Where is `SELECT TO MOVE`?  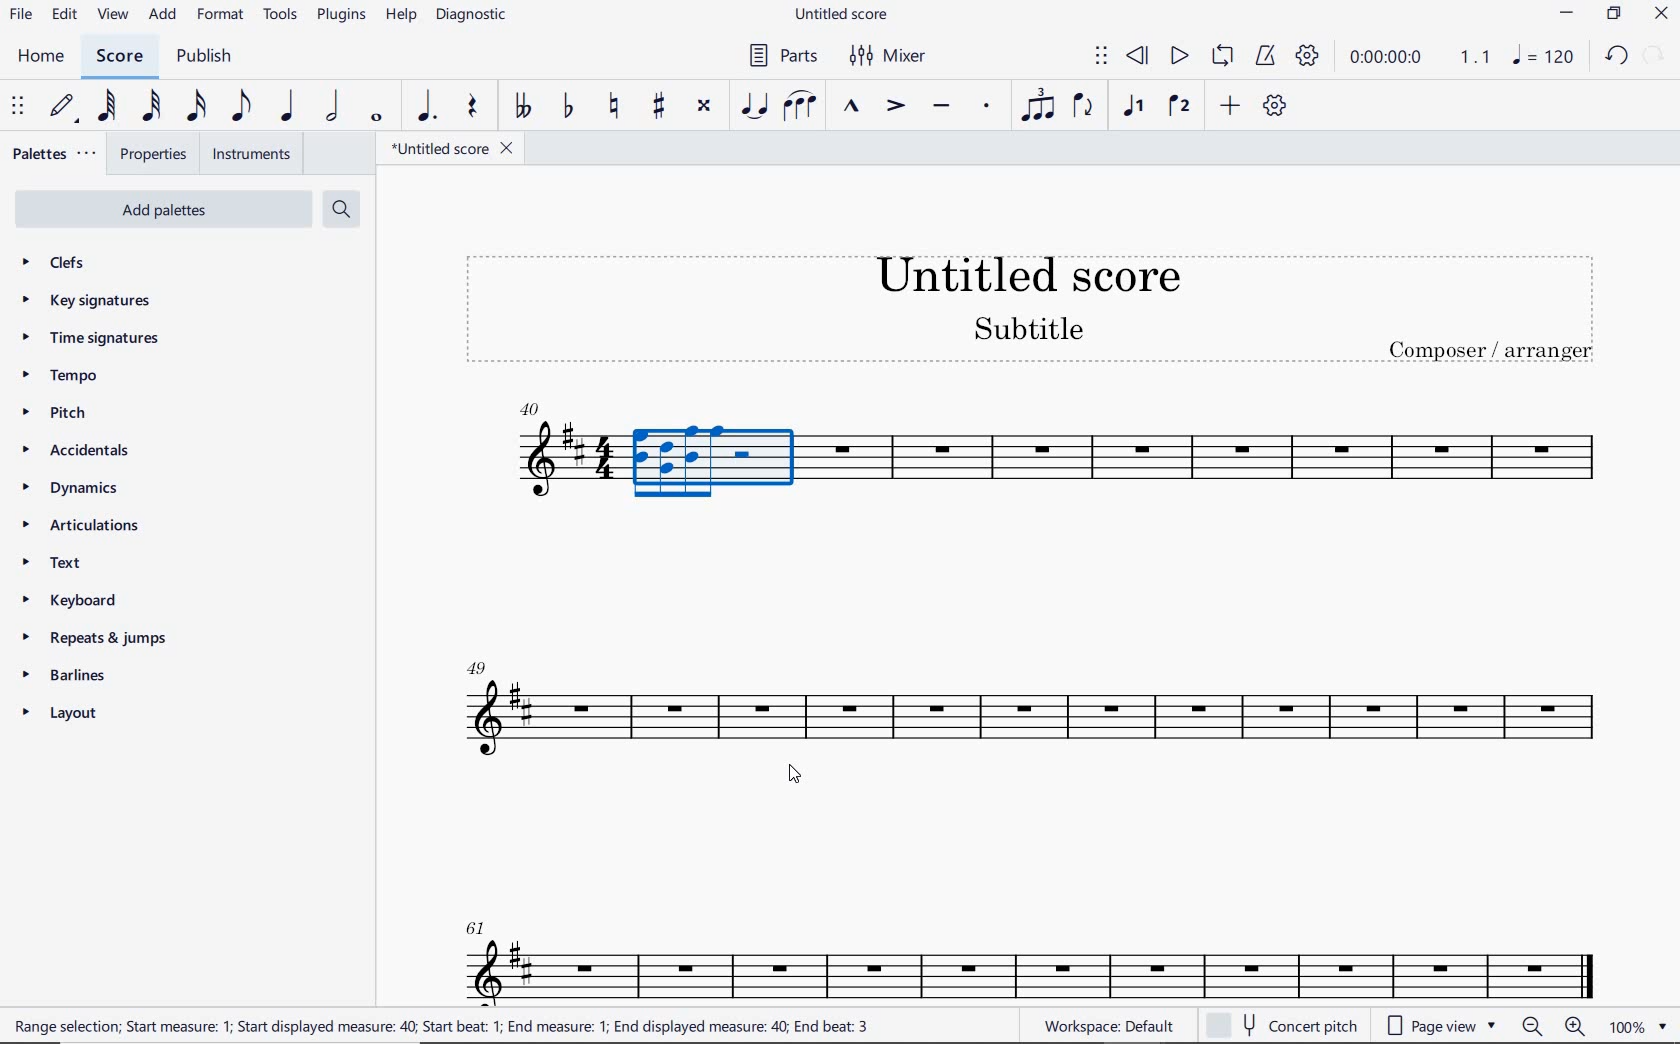 SELECT TO MOVE is located at coordinates (1101, 57).